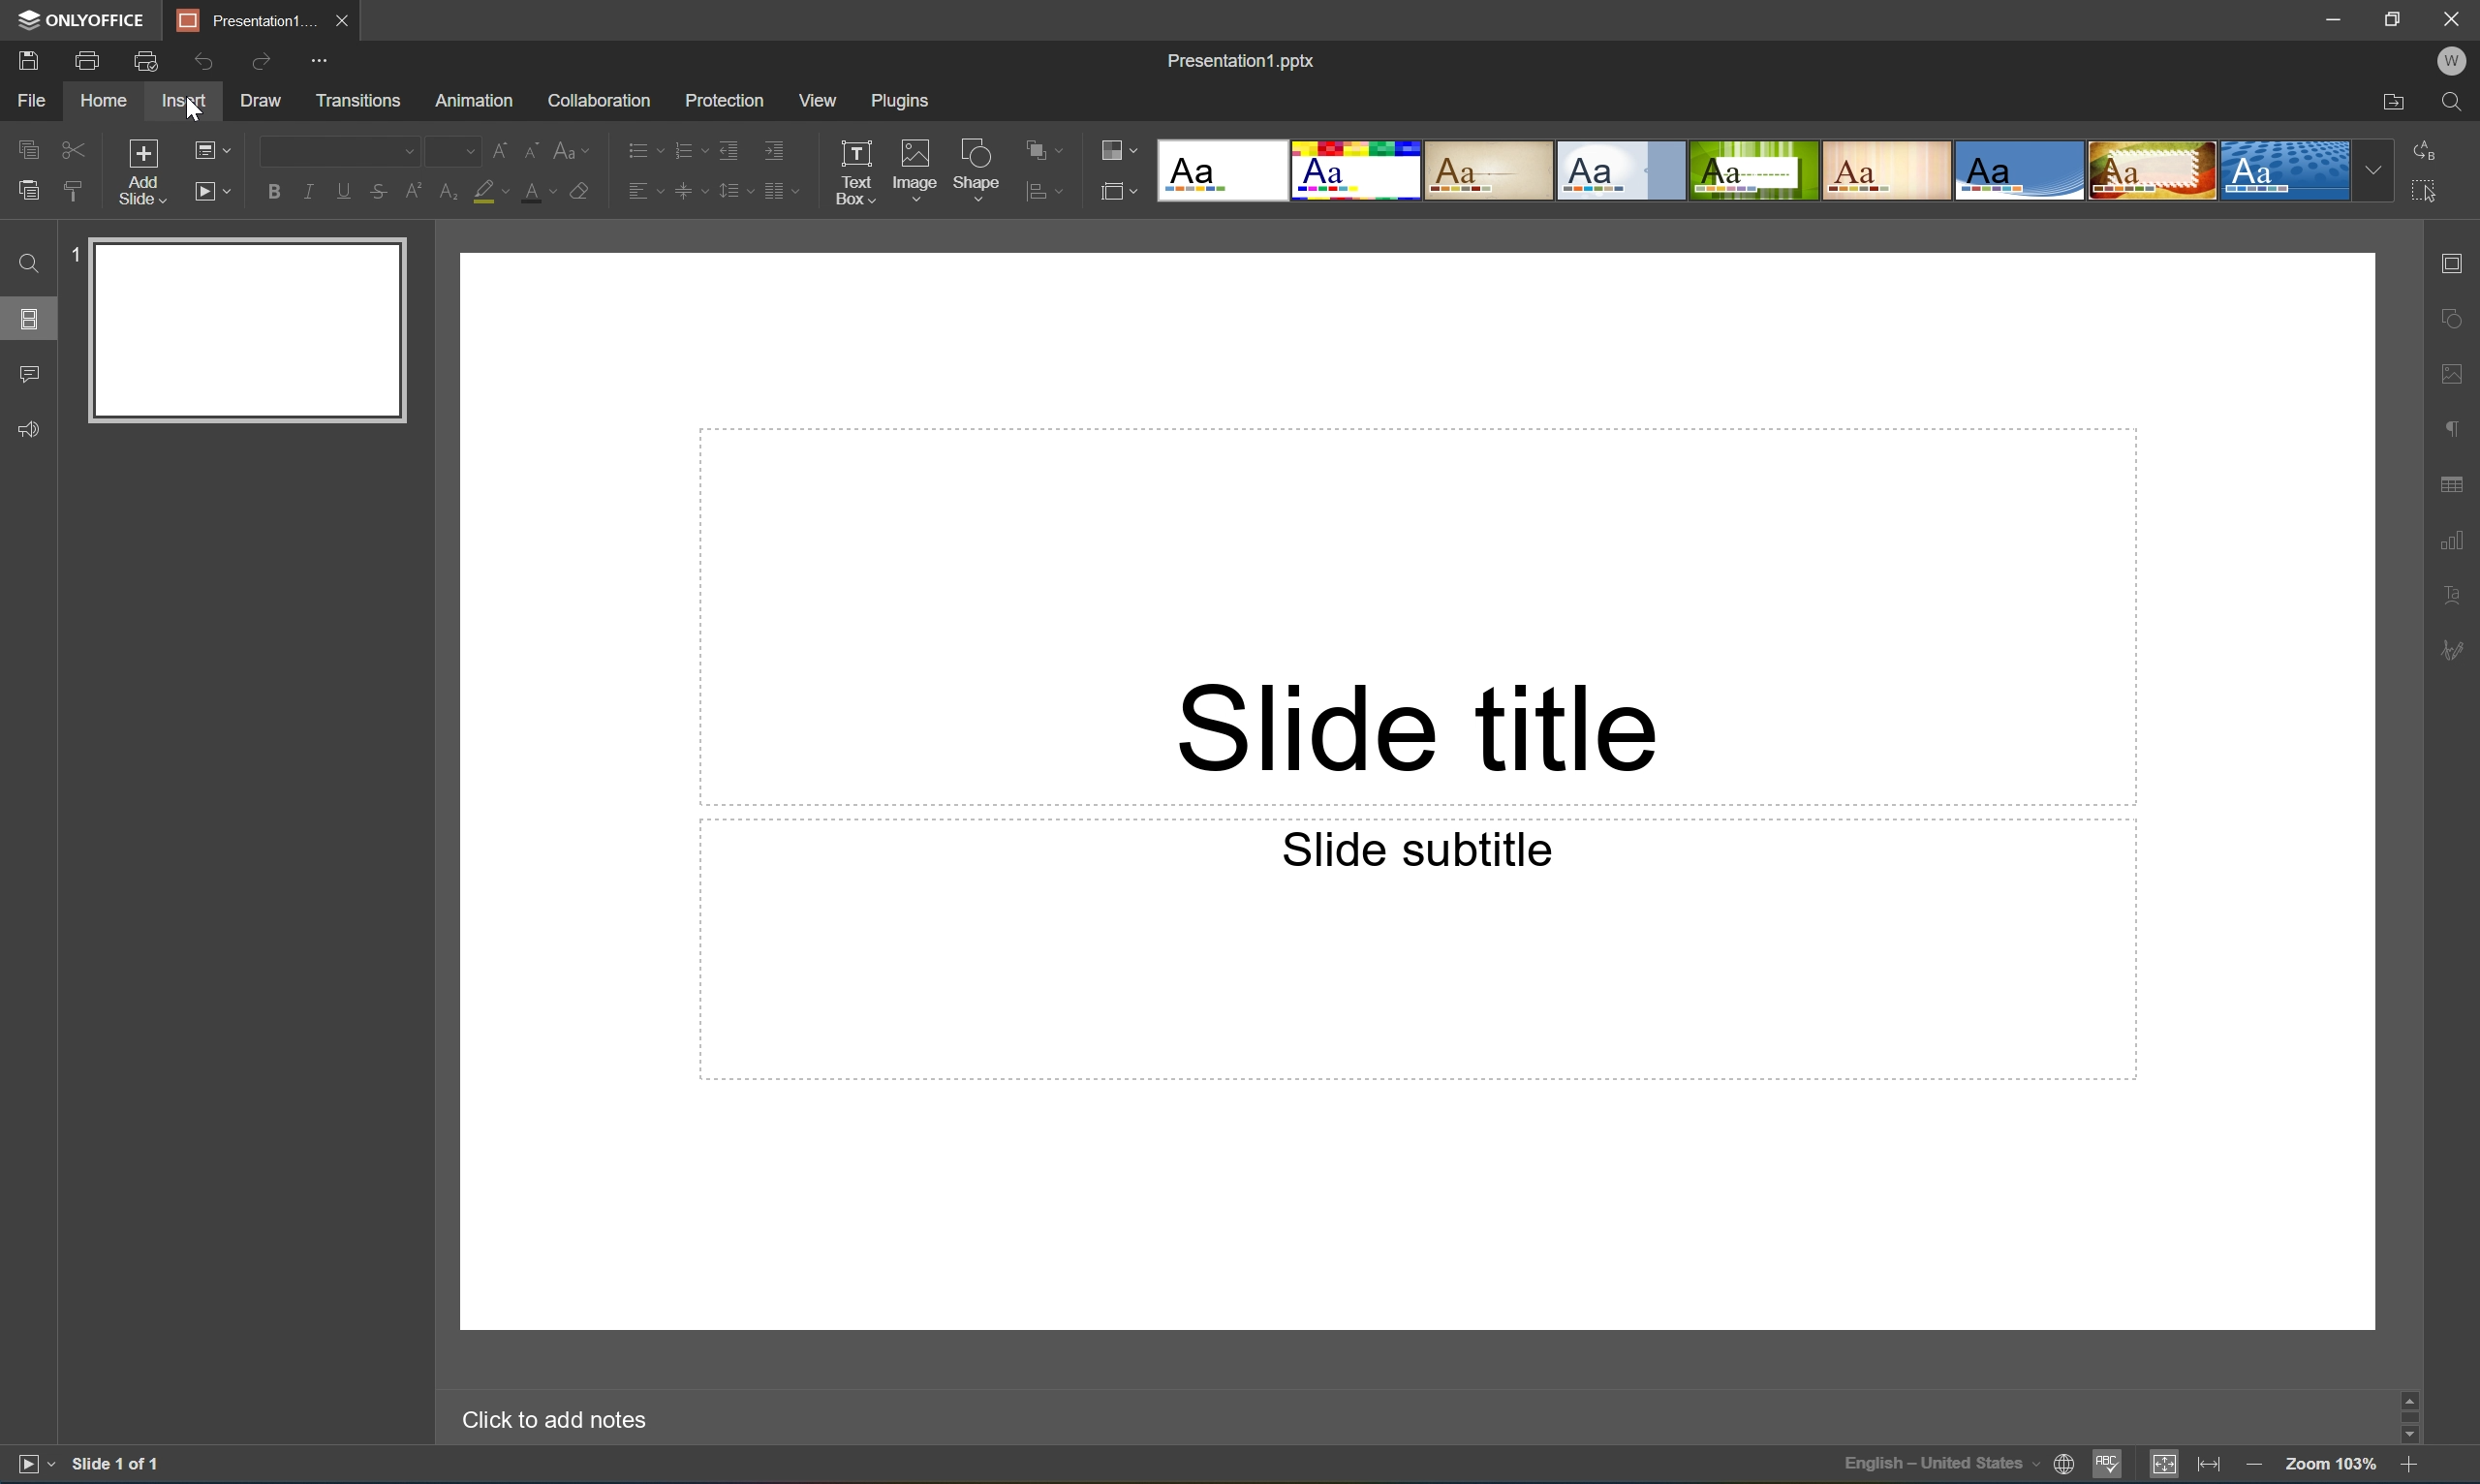 This screenshot has width=2480, height=1484. I want to click on Decrement font size, so click(532, 146).